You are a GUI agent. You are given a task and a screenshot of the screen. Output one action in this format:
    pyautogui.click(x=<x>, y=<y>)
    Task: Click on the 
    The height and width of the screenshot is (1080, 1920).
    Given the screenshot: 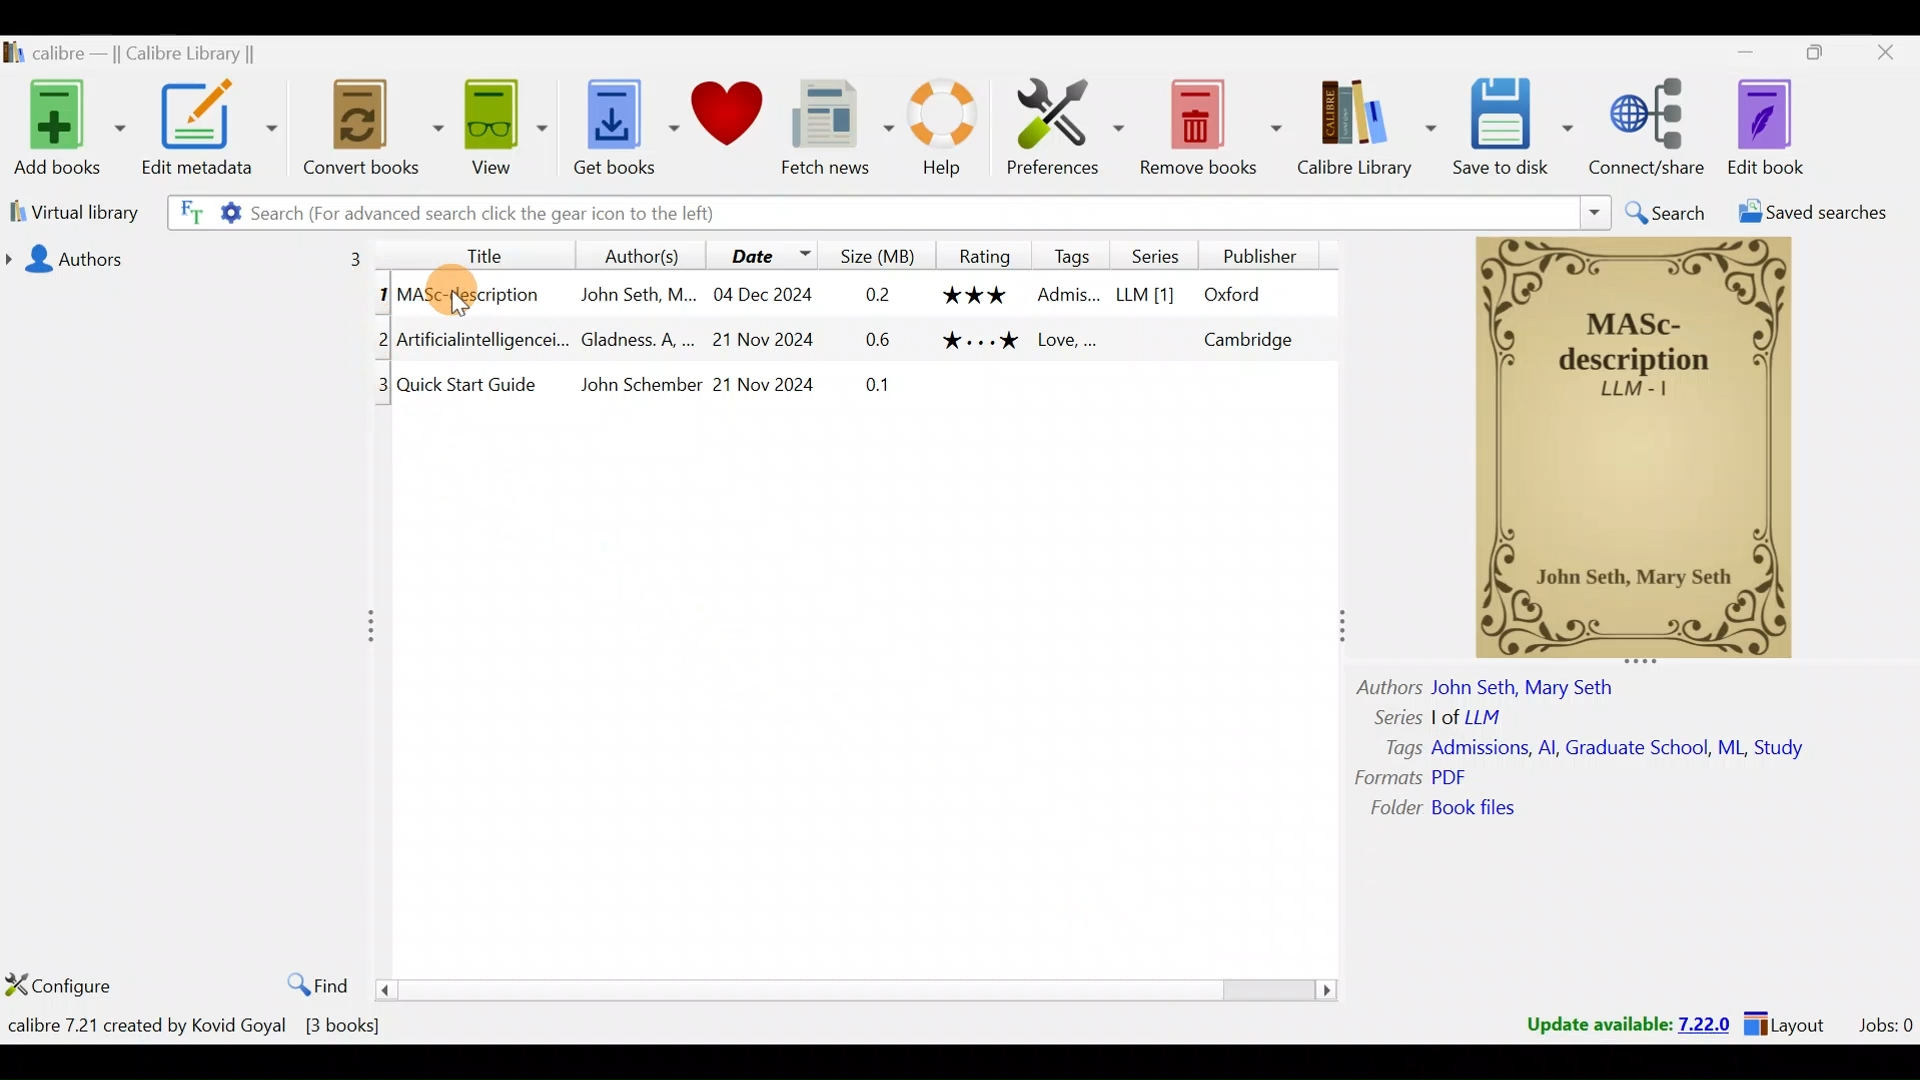 What is the action you would take?
    pyautogui.click(x=479, y=295)
    